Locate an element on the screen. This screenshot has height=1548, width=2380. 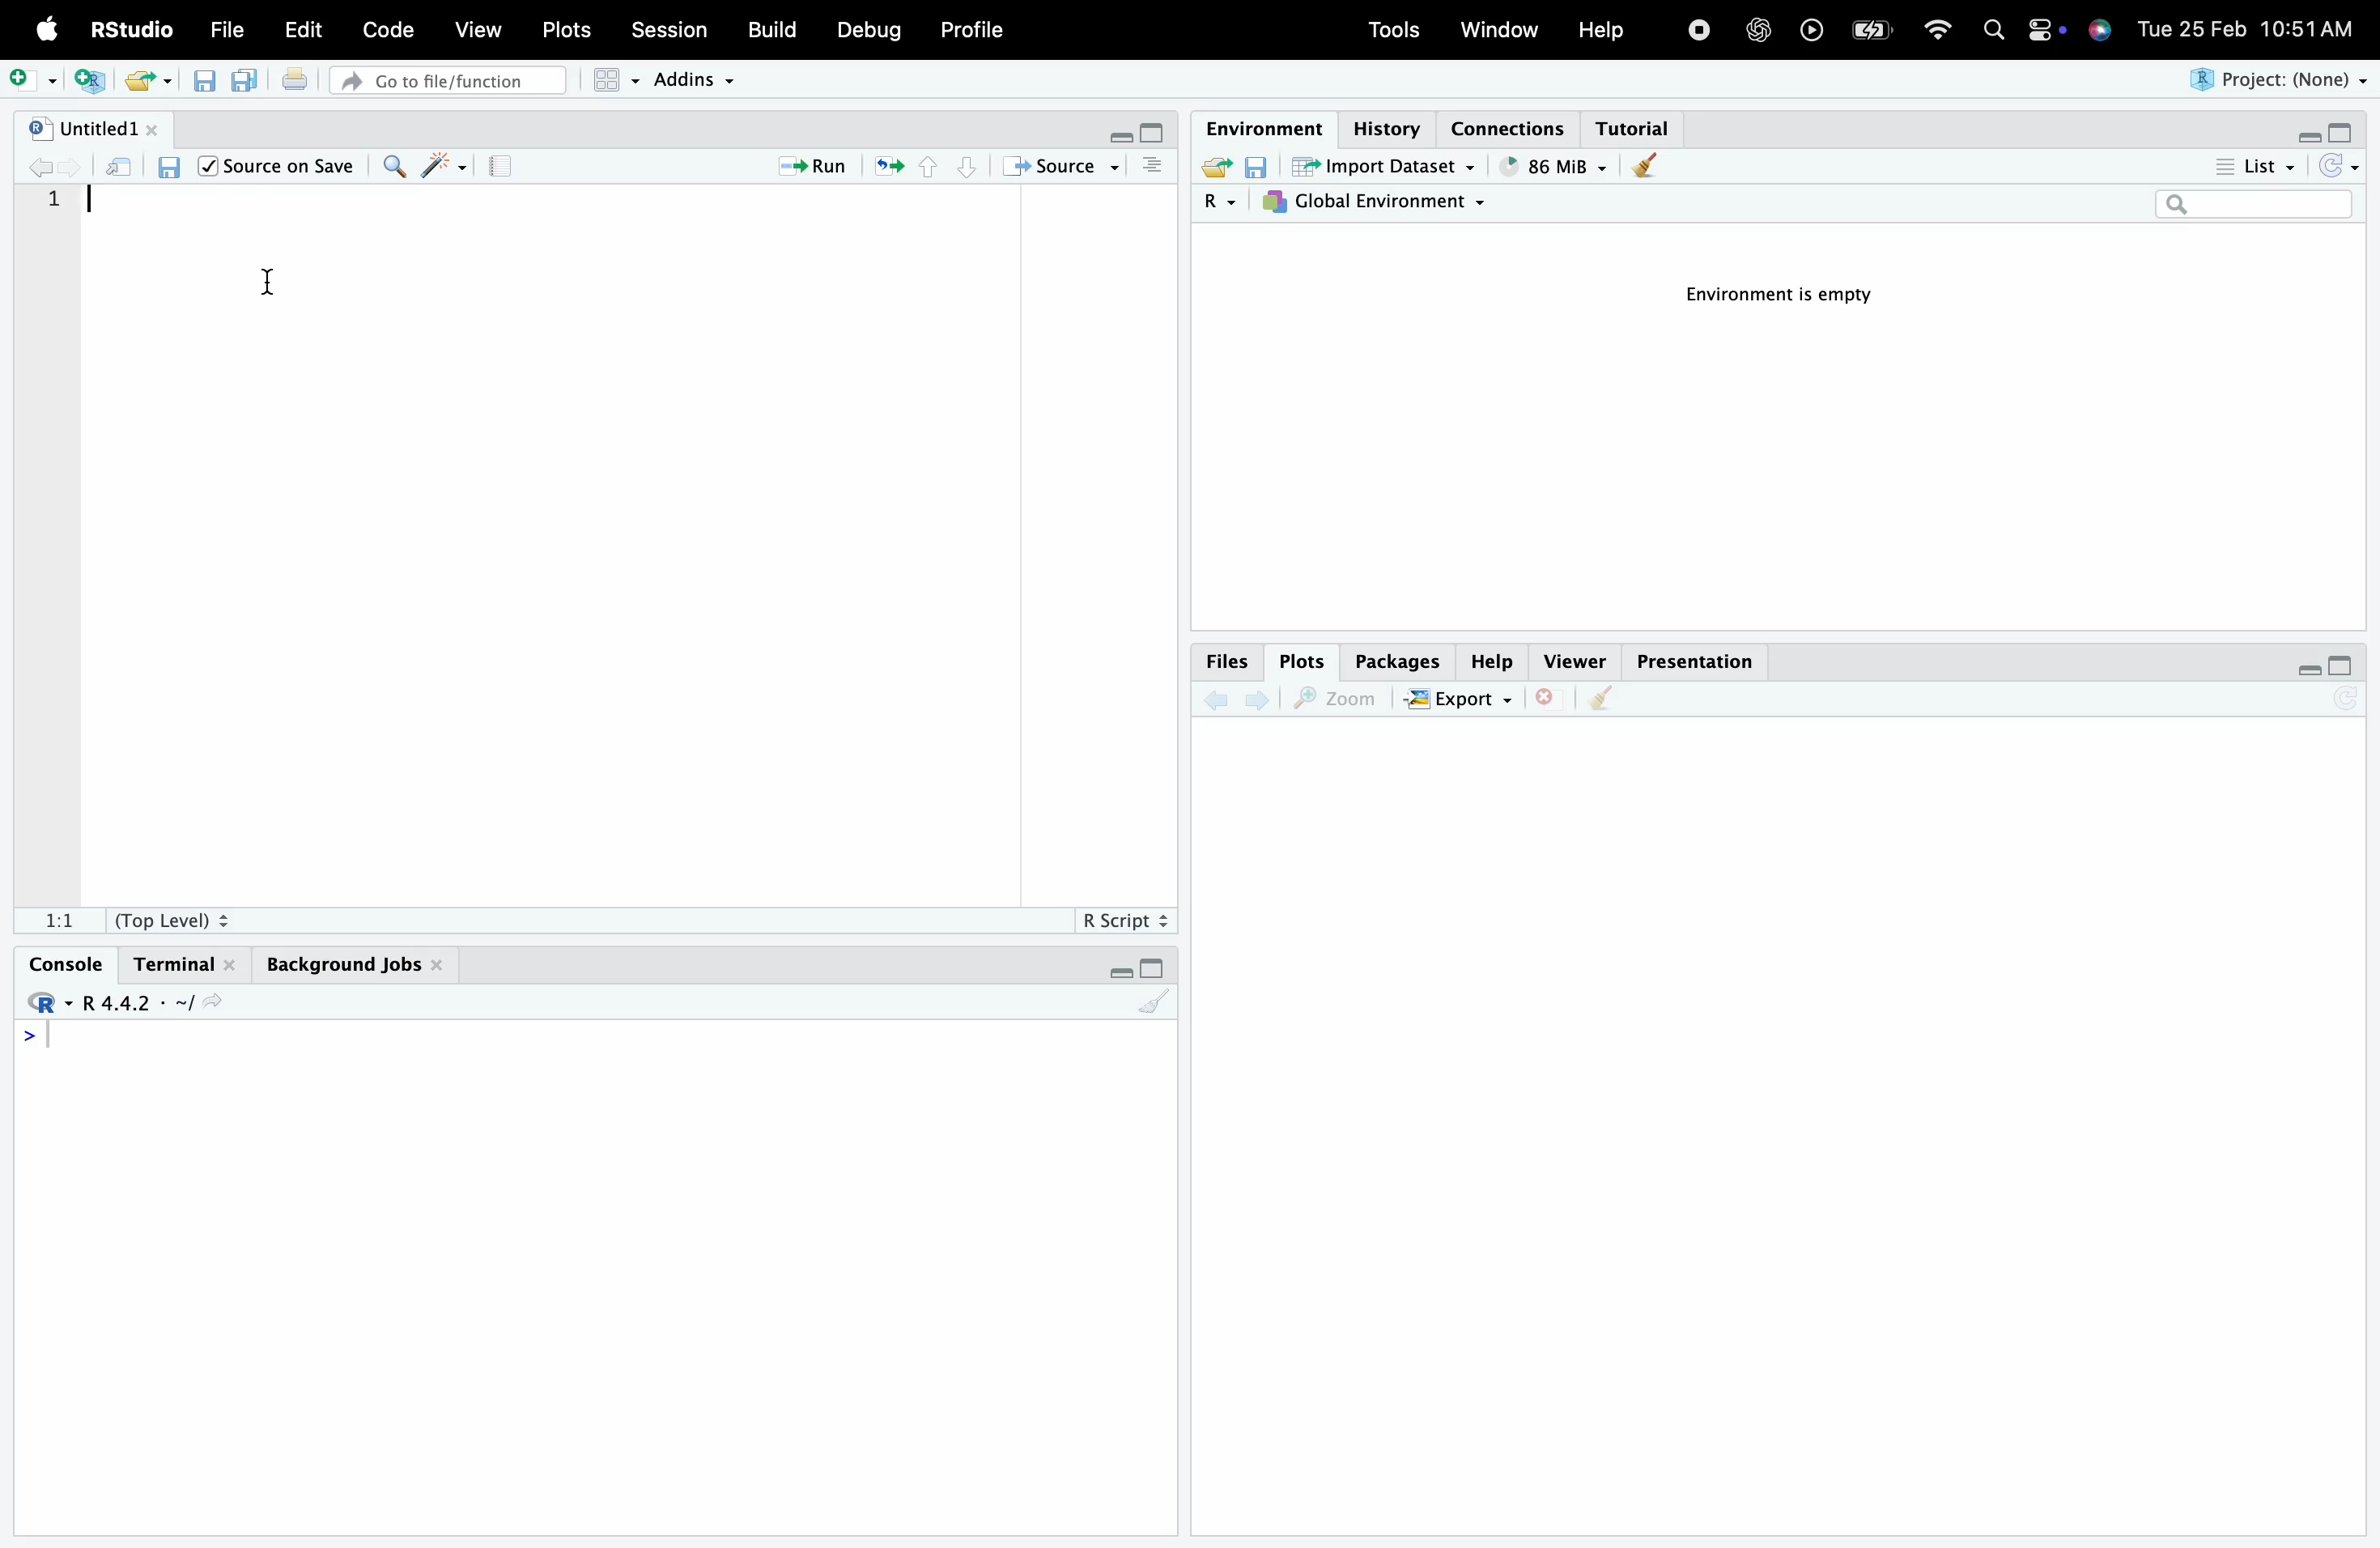
close is located at coordinates (1550, 712).